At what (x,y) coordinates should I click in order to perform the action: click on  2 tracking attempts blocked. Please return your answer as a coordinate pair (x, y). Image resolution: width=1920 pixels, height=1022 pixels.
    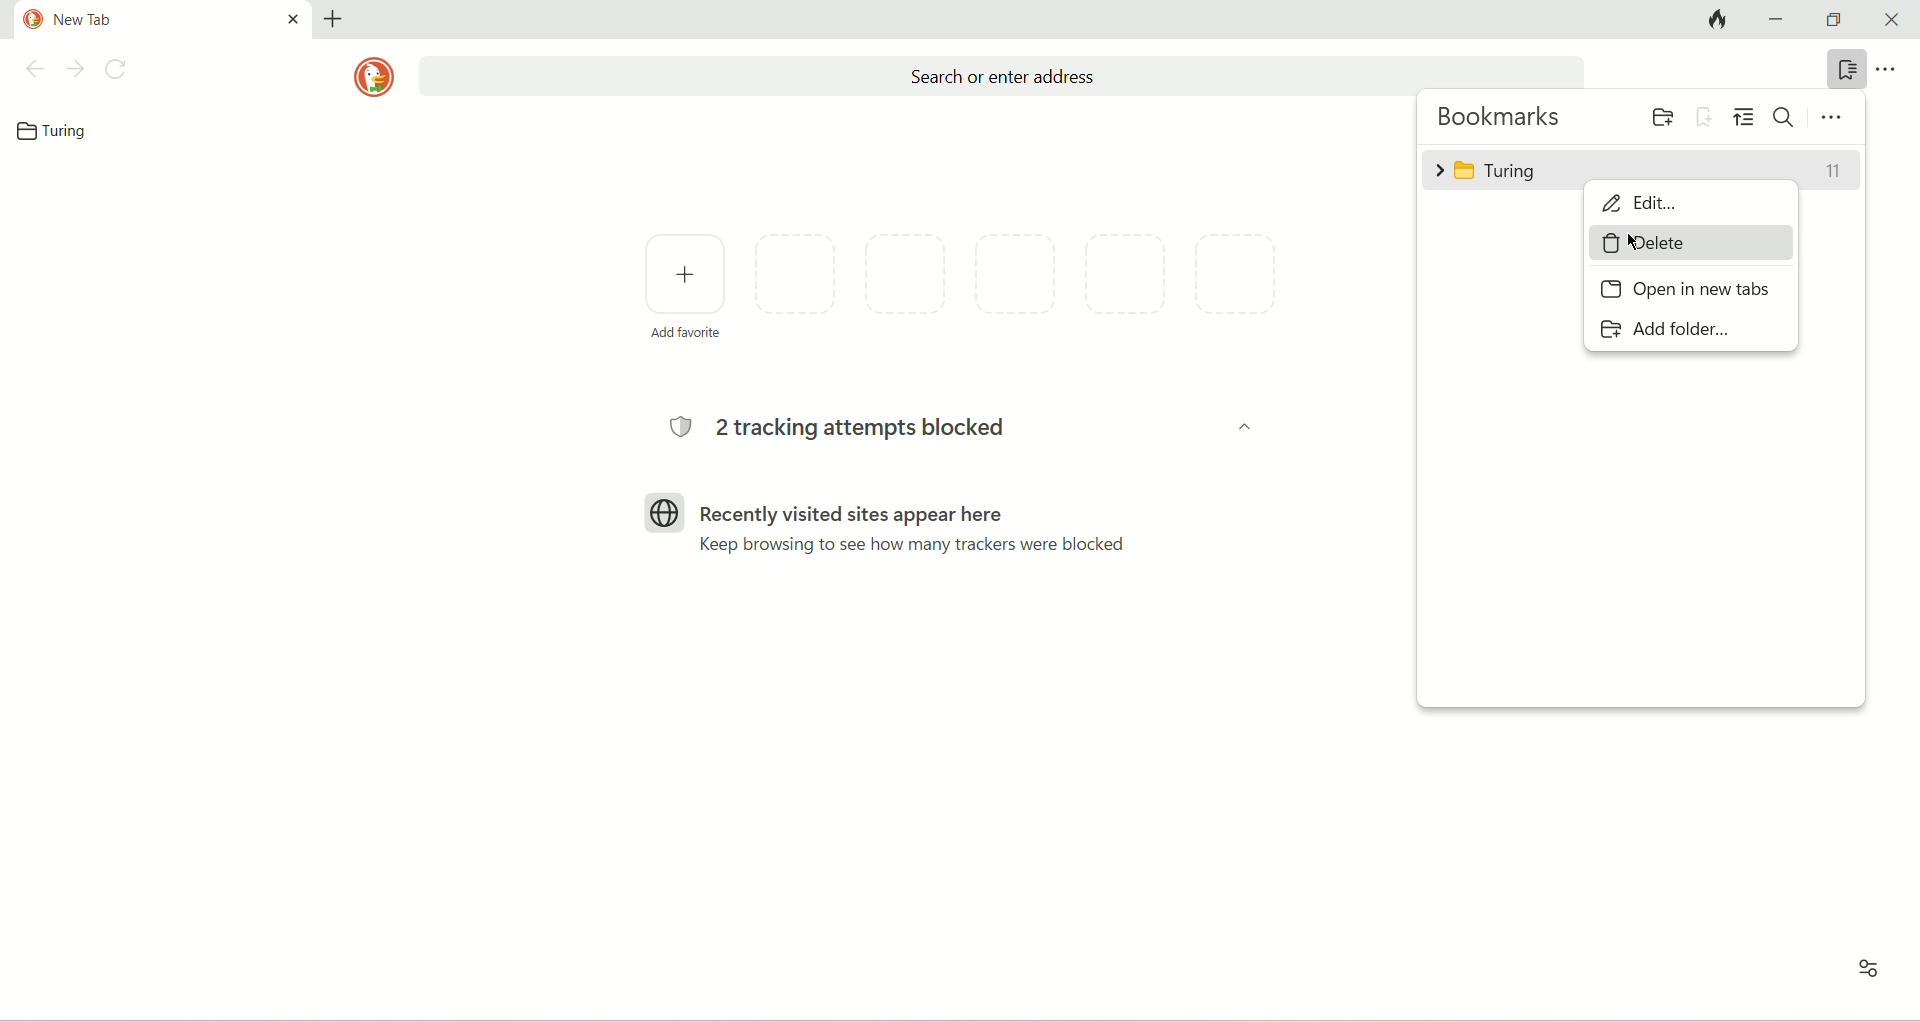
    Looking at the image, I should click on (848, 429).